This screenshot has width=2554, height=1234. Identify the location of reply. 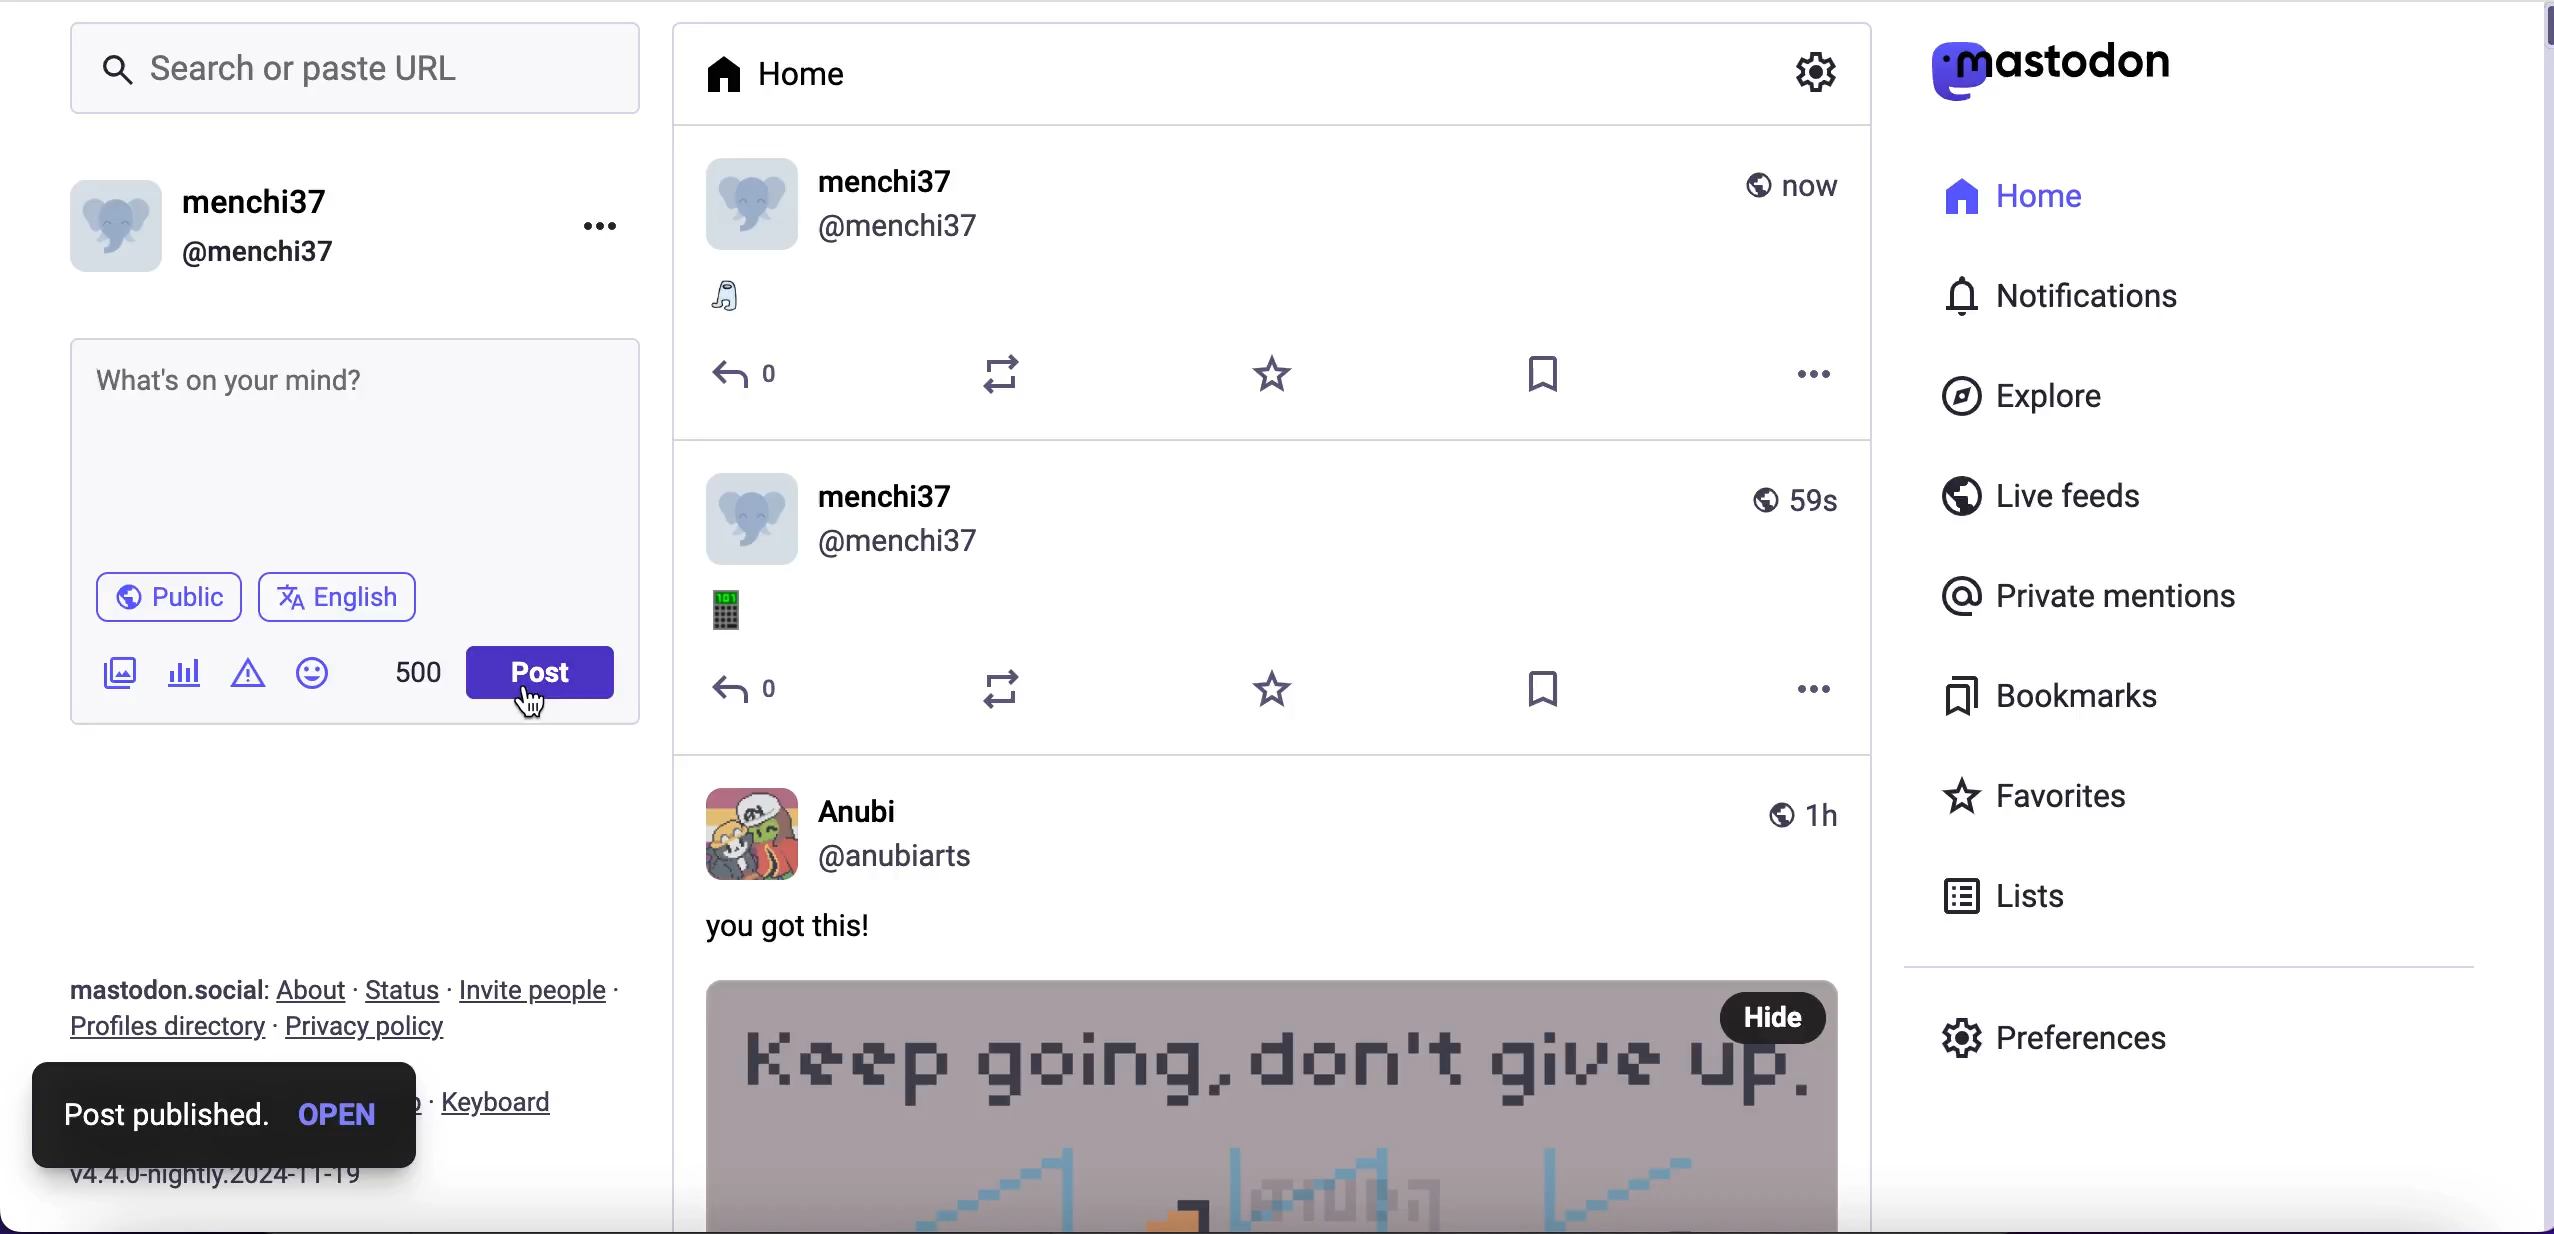
(746, 692).